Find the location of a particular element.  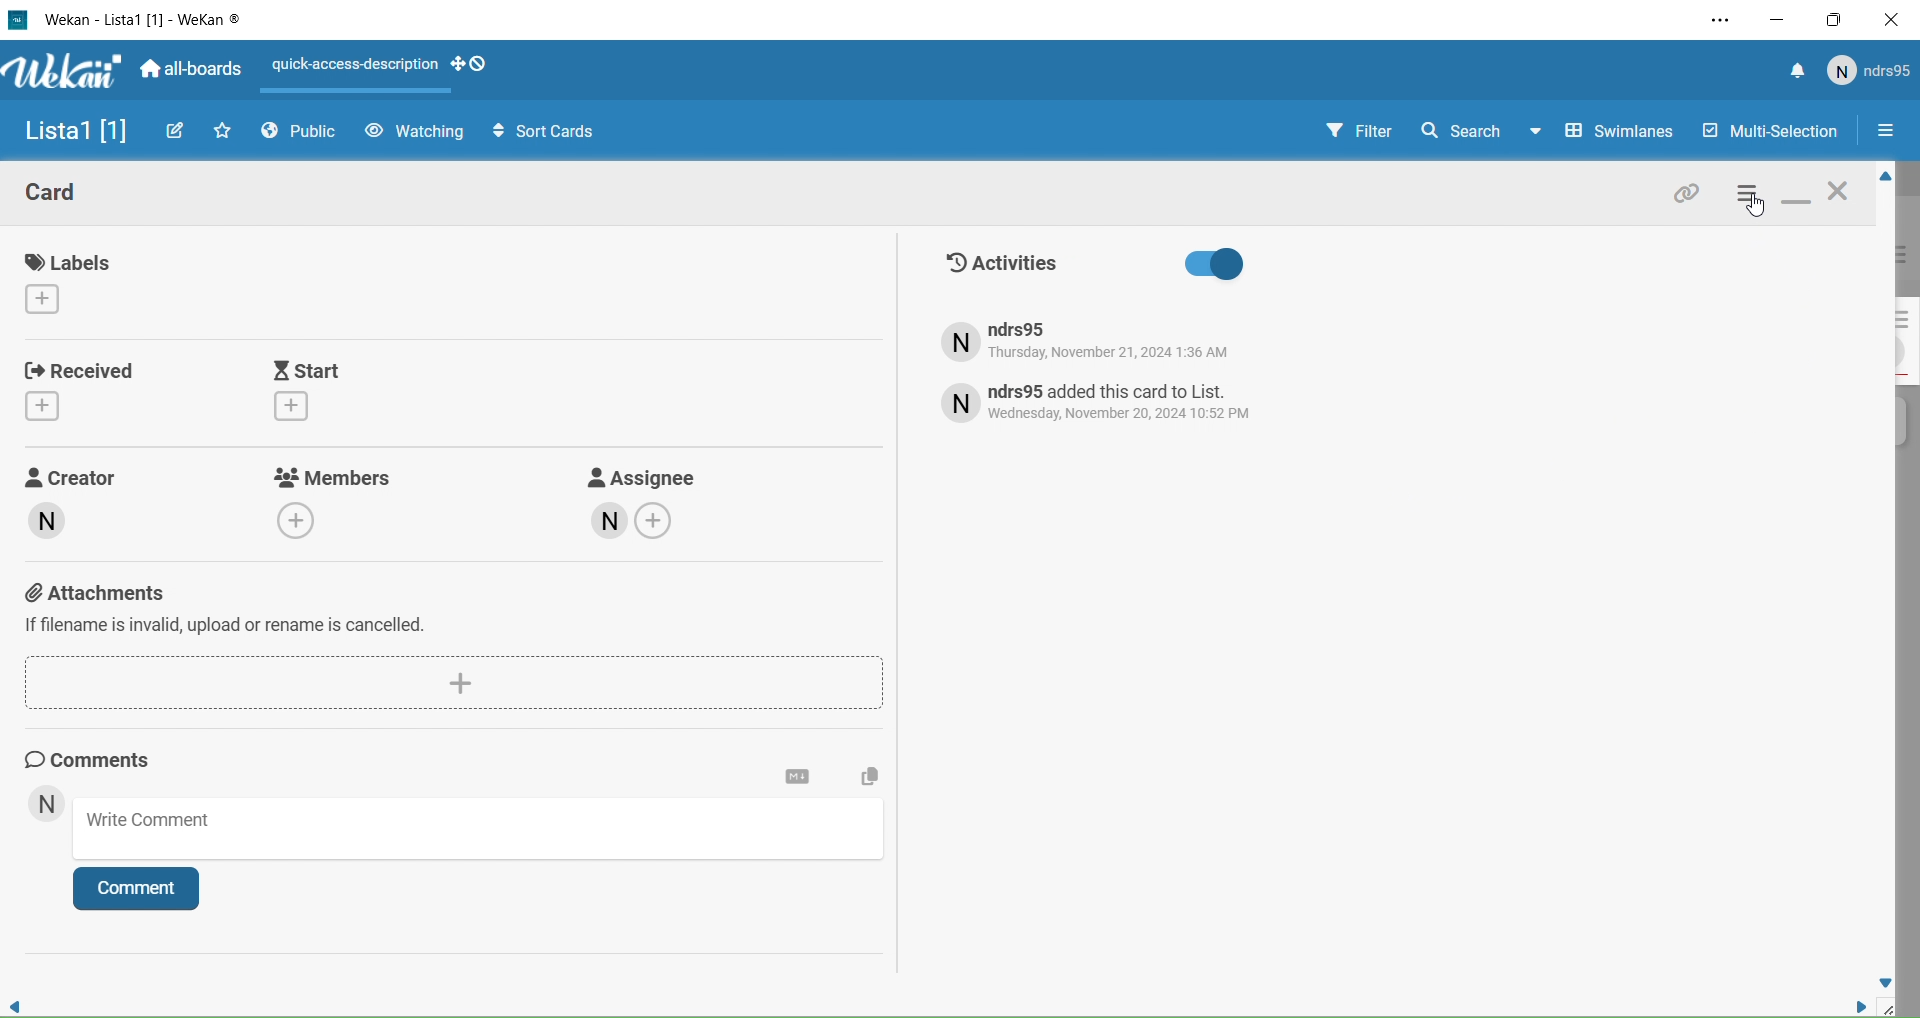

Labels is located at coordinates (64, 282).